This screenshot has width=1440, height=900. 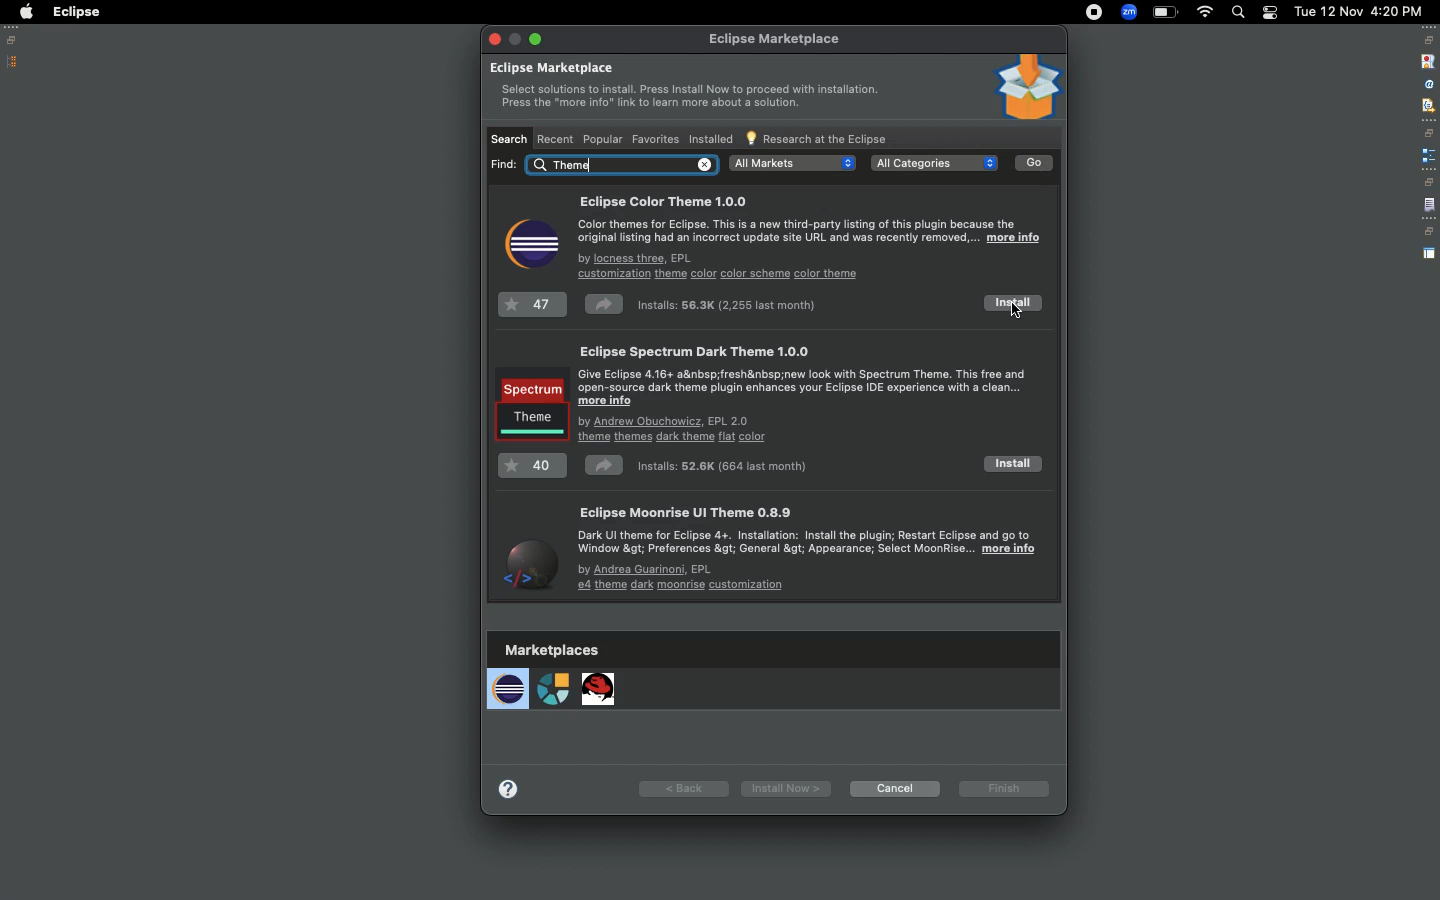 I want to click on Cancel, so click(x=892, y=788).